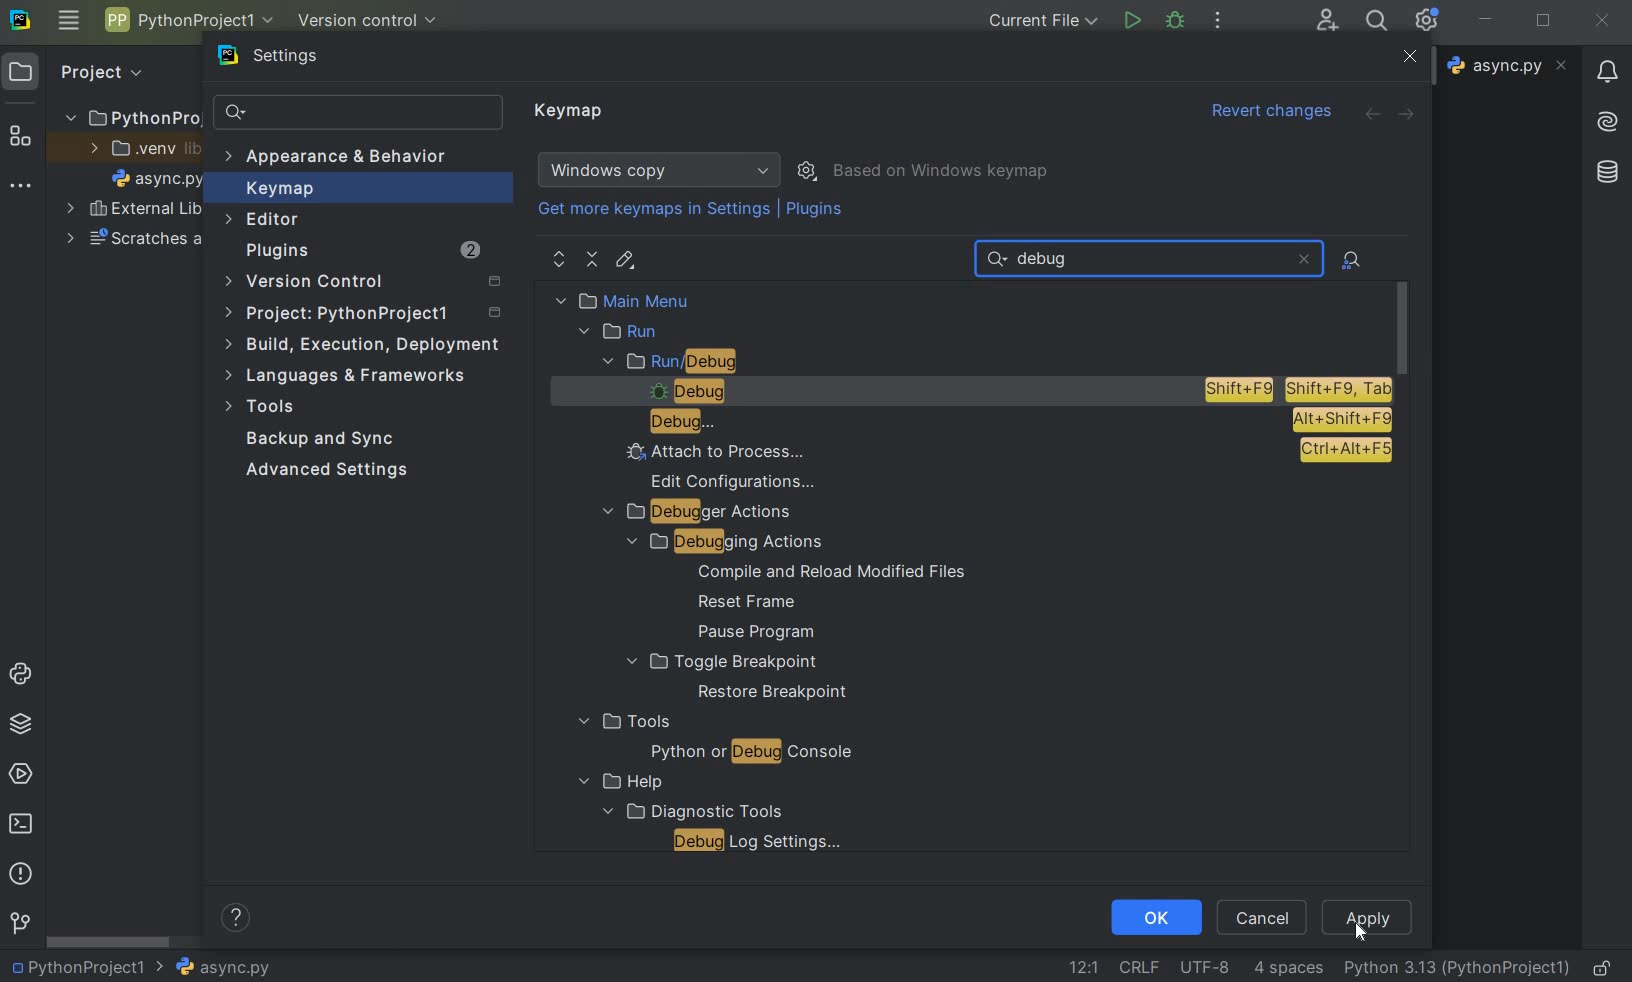 This screenshot has width=1632, height=982. Describe the element at coordinates (763, 841) in the screenshot. I see `debug log settings` at that location.